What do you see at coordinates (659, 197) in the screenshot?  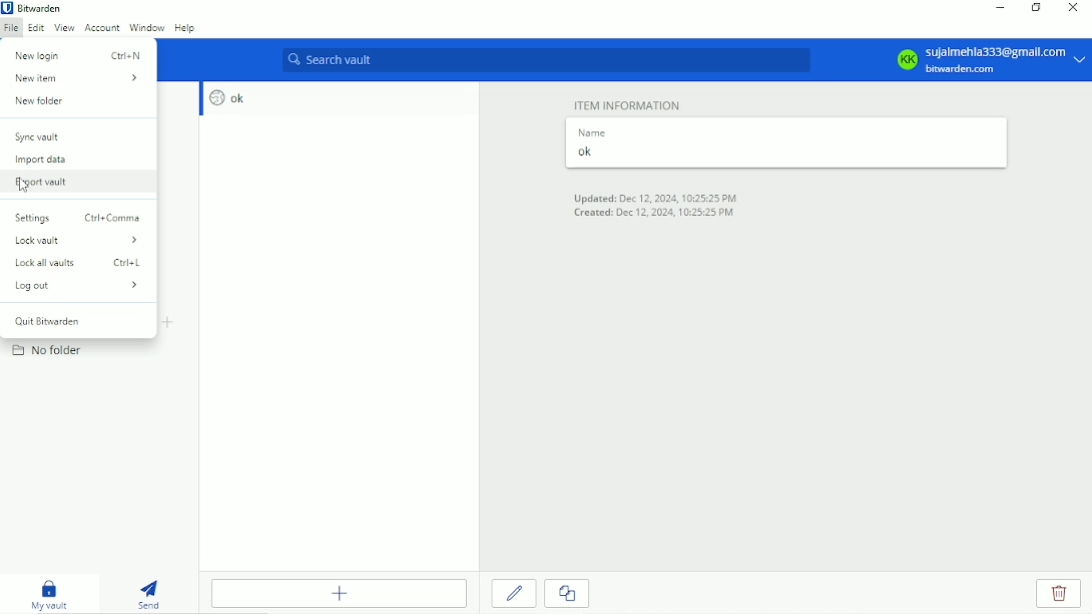 I see `Updated: Dec 12, 2024,    10:25:25 PM` at bounding box center [659, 197].